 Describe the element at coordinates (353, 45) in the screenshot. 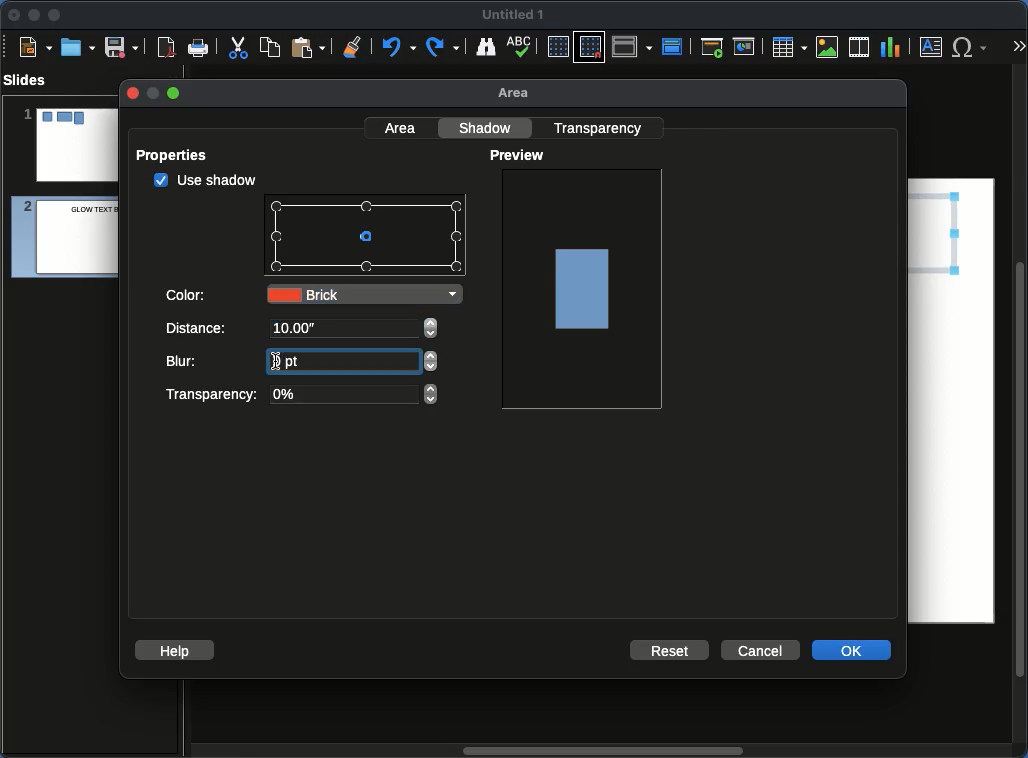

I see `Clear formatting` at that location.